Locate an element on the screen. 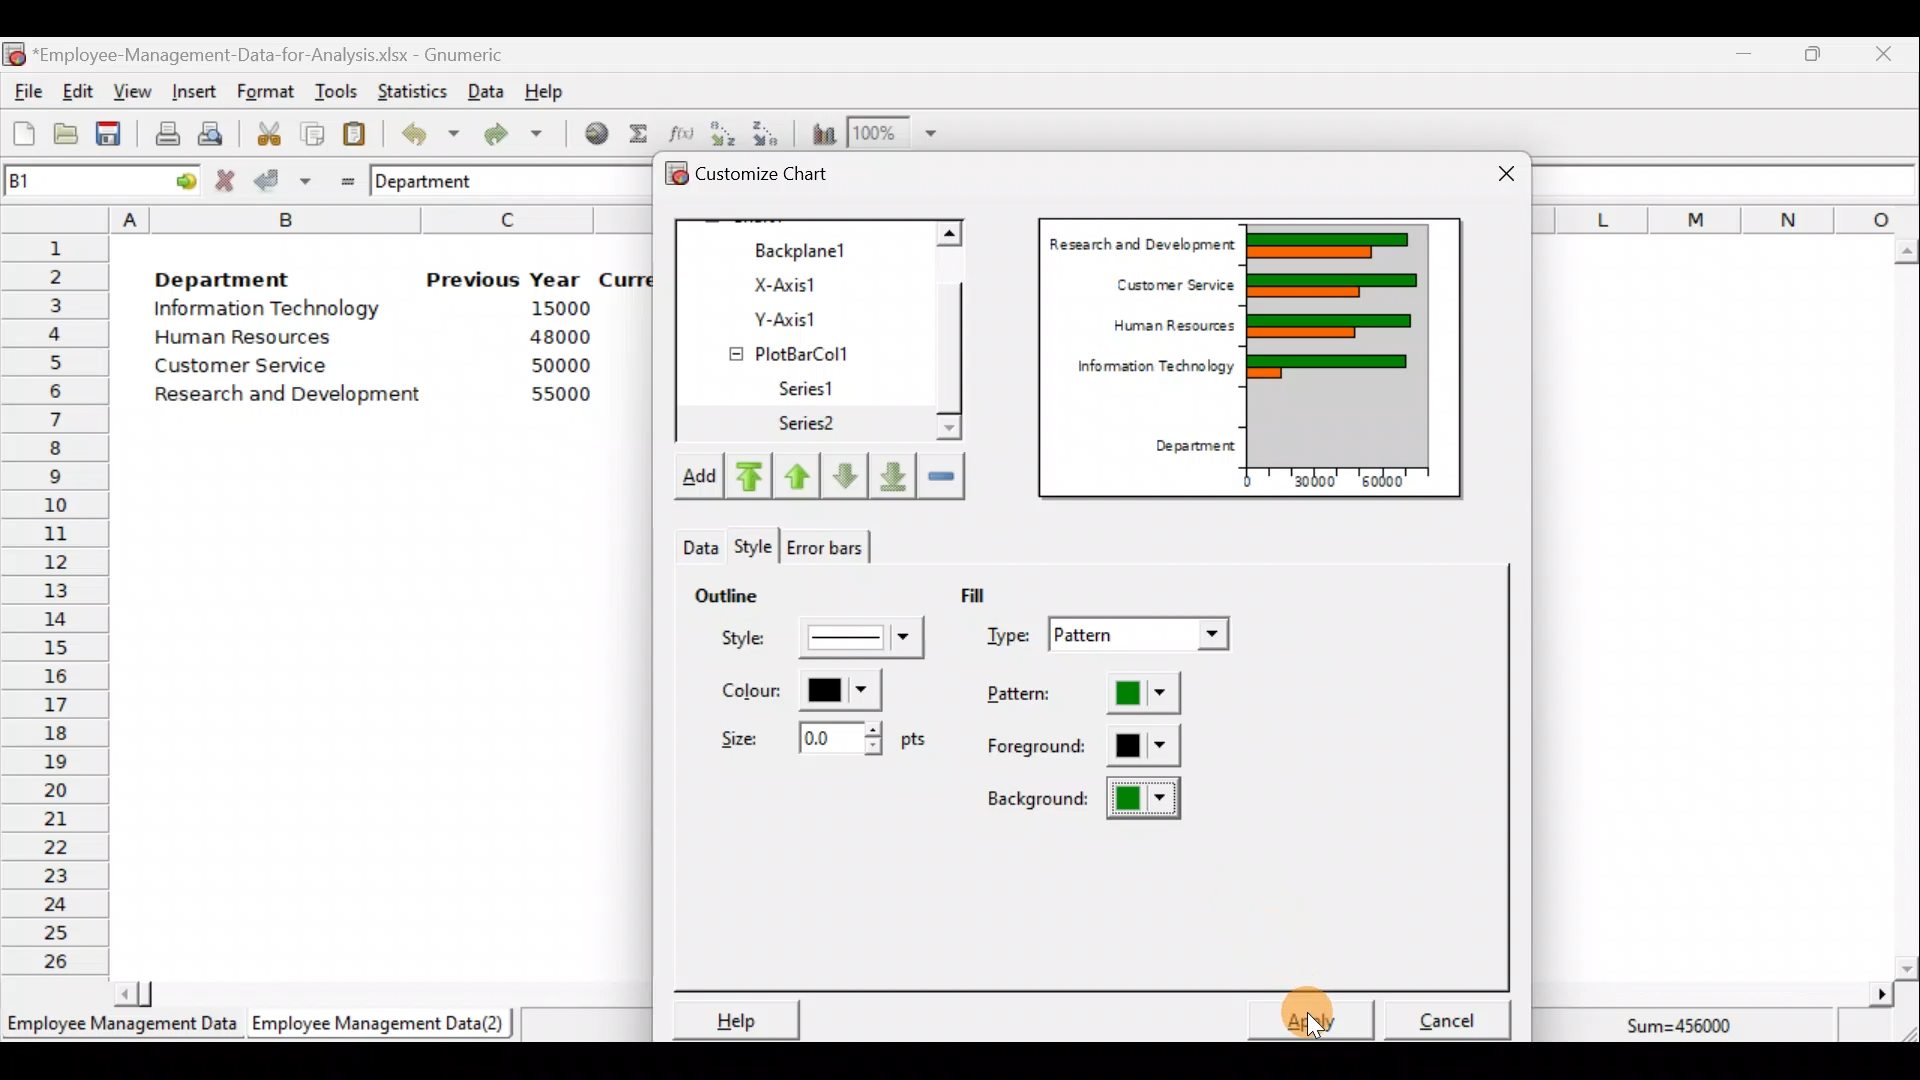  Cursor on apply is located at coordinates (1345, 1006).